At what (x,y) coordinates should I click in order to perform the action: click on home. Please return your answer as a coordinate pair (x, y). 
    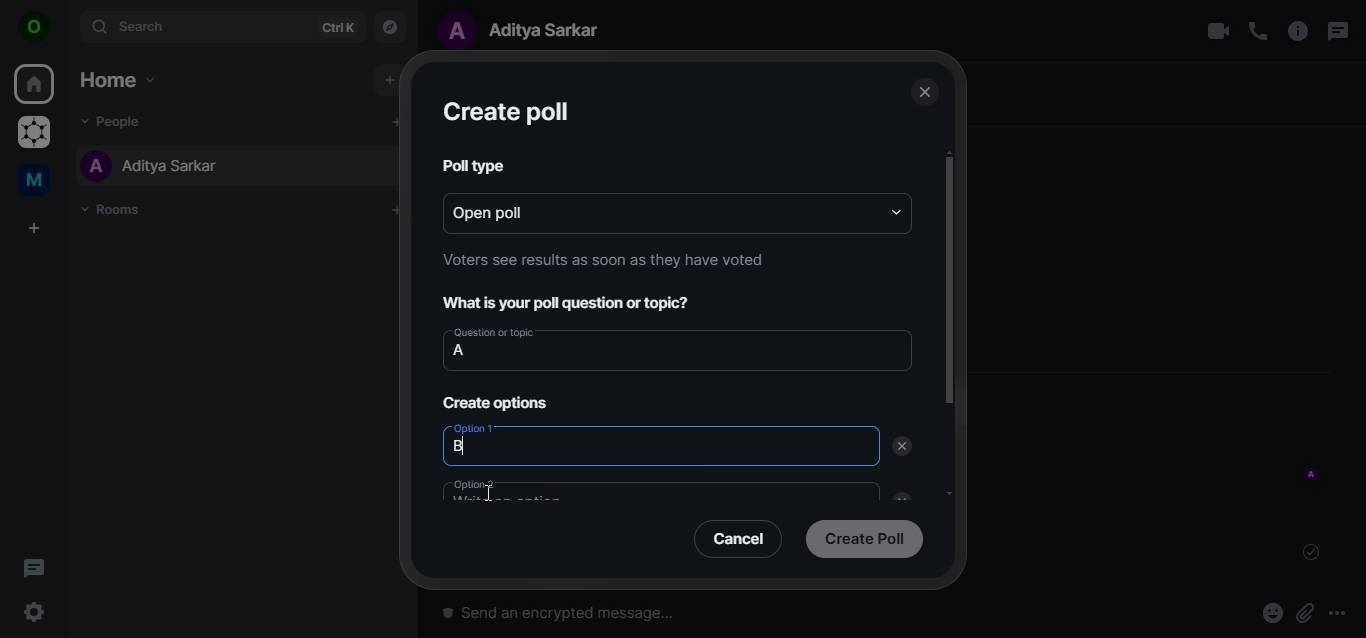
    Looking at the image, I should click on (36, 85).